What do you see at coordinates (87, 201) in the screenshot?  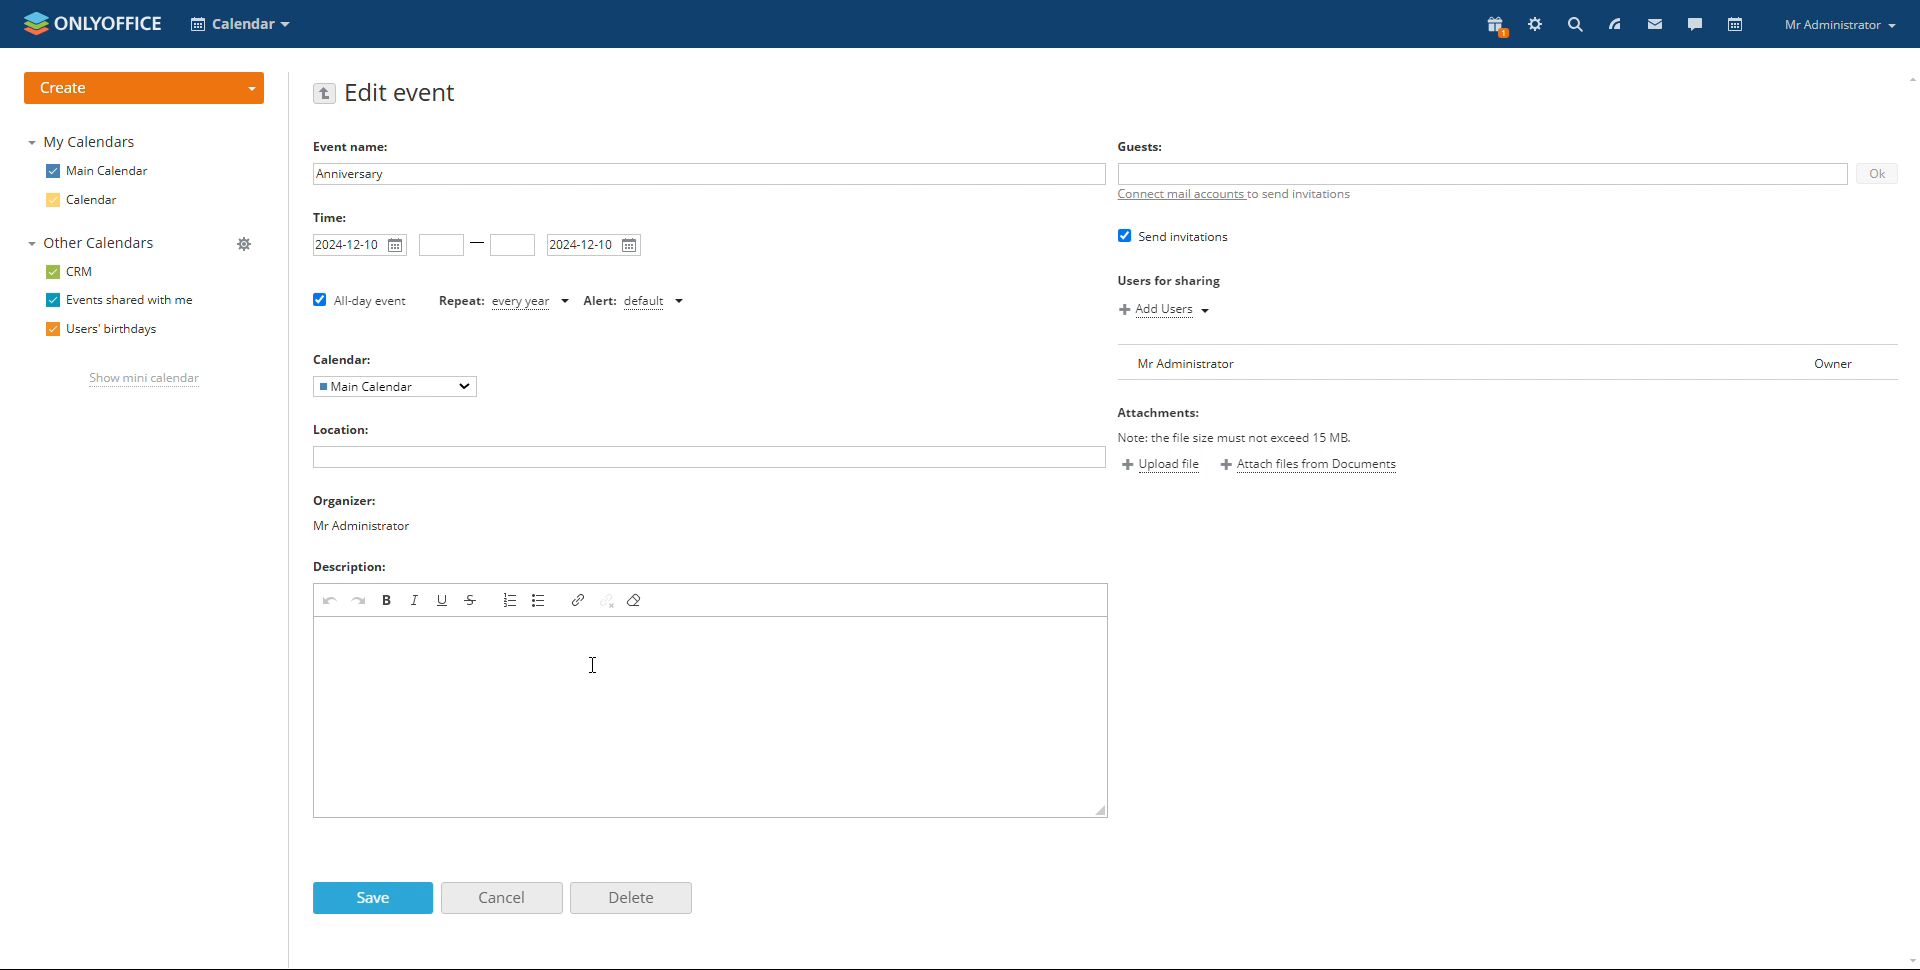 I see `calendar` at bounding box center [87, 201].